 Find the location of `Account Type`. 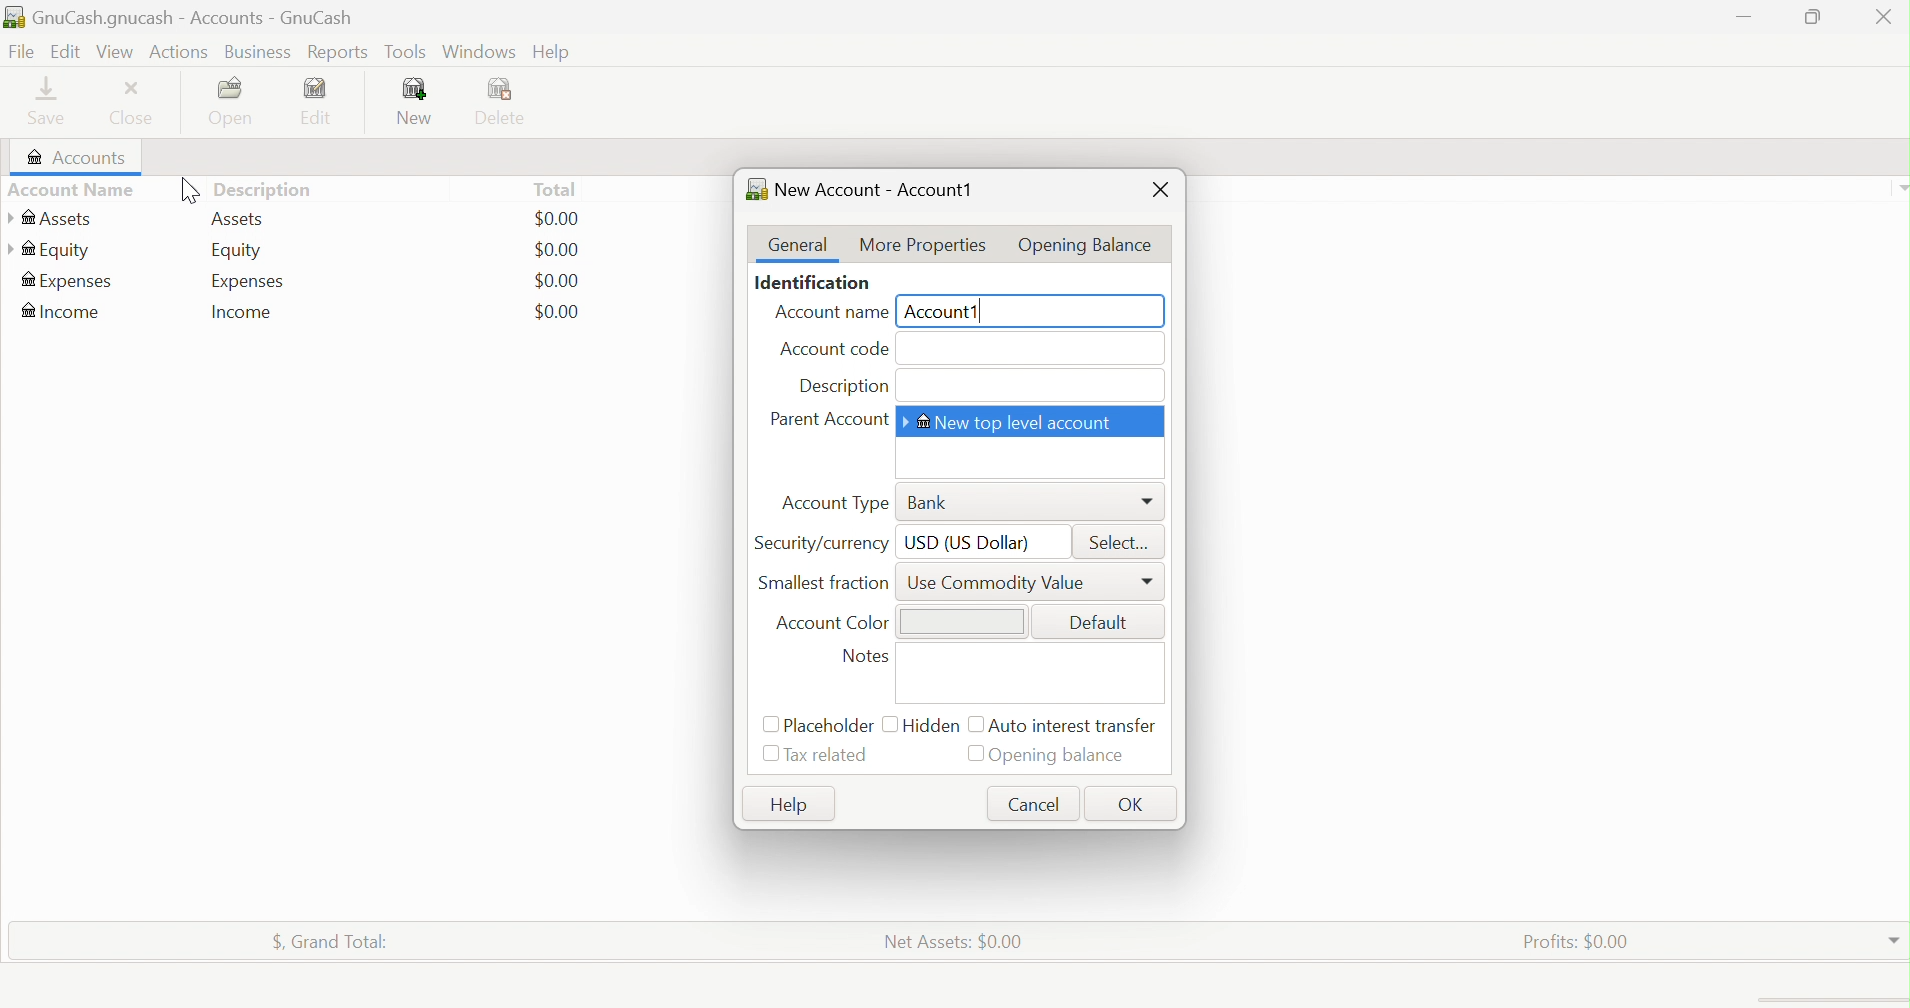

Account Type is located at coordinates (835, 503).